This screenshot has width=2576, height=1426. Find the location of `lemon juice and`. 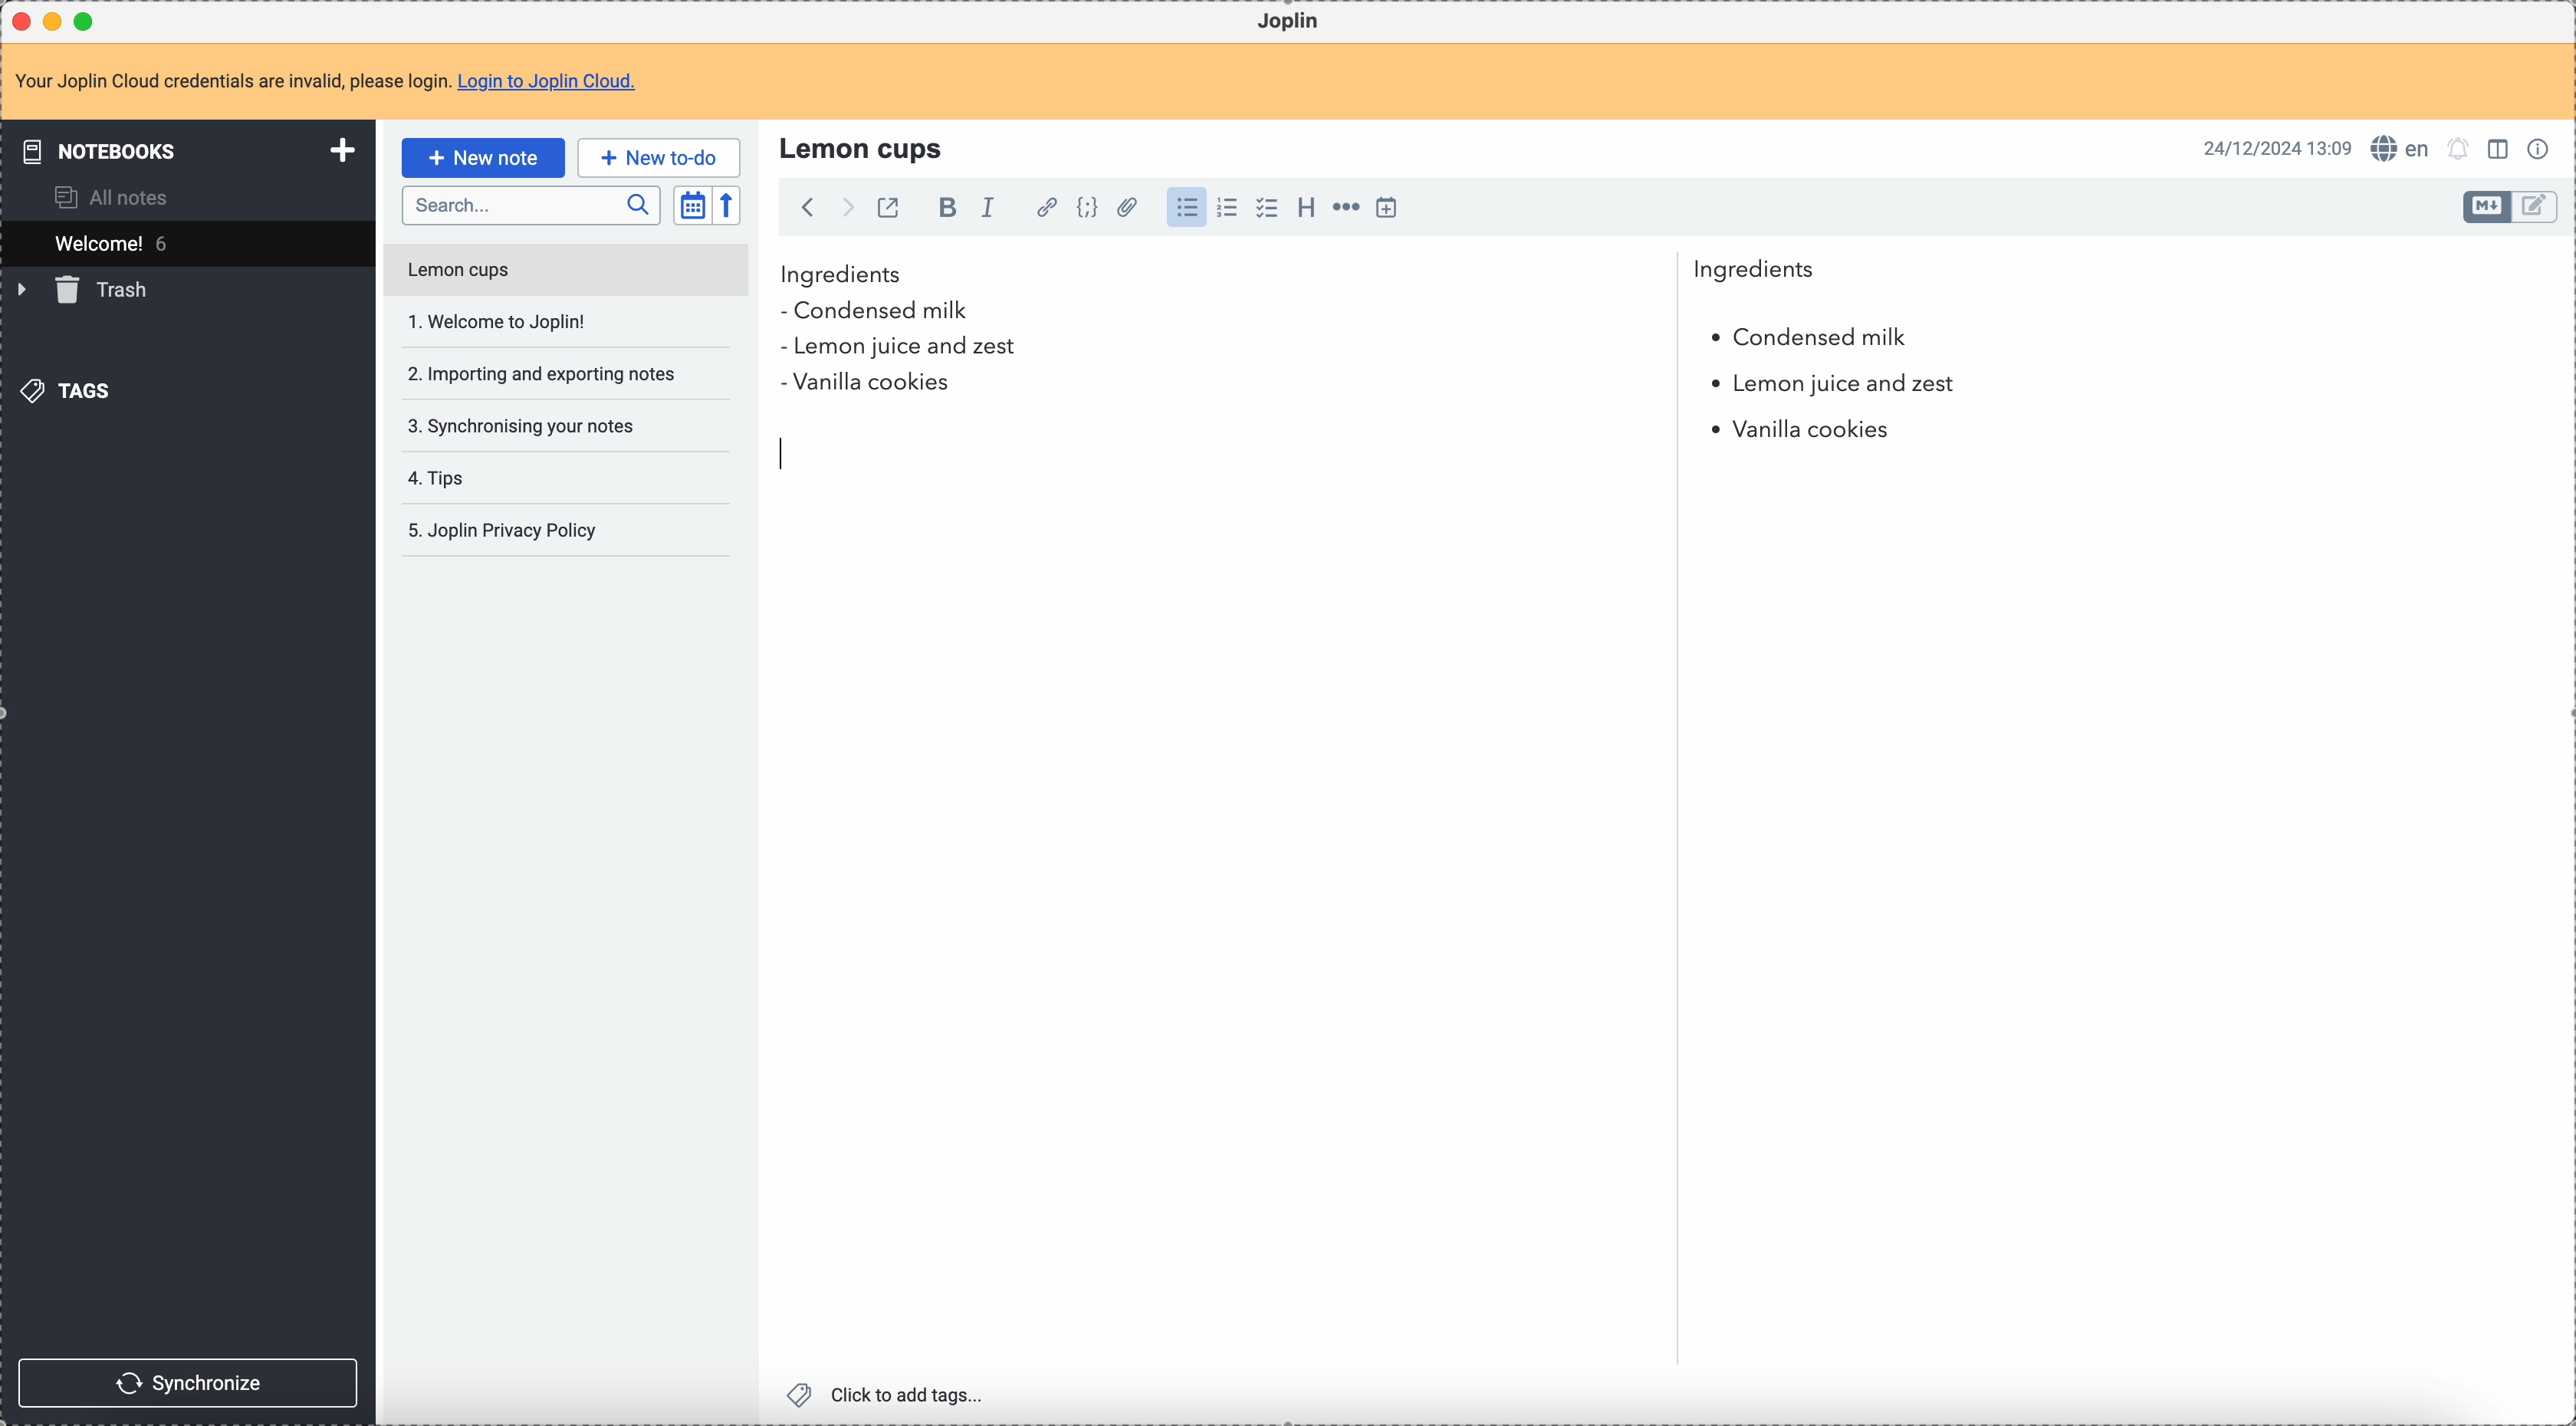

lemon juice and is located at coordinates (1831, 387).